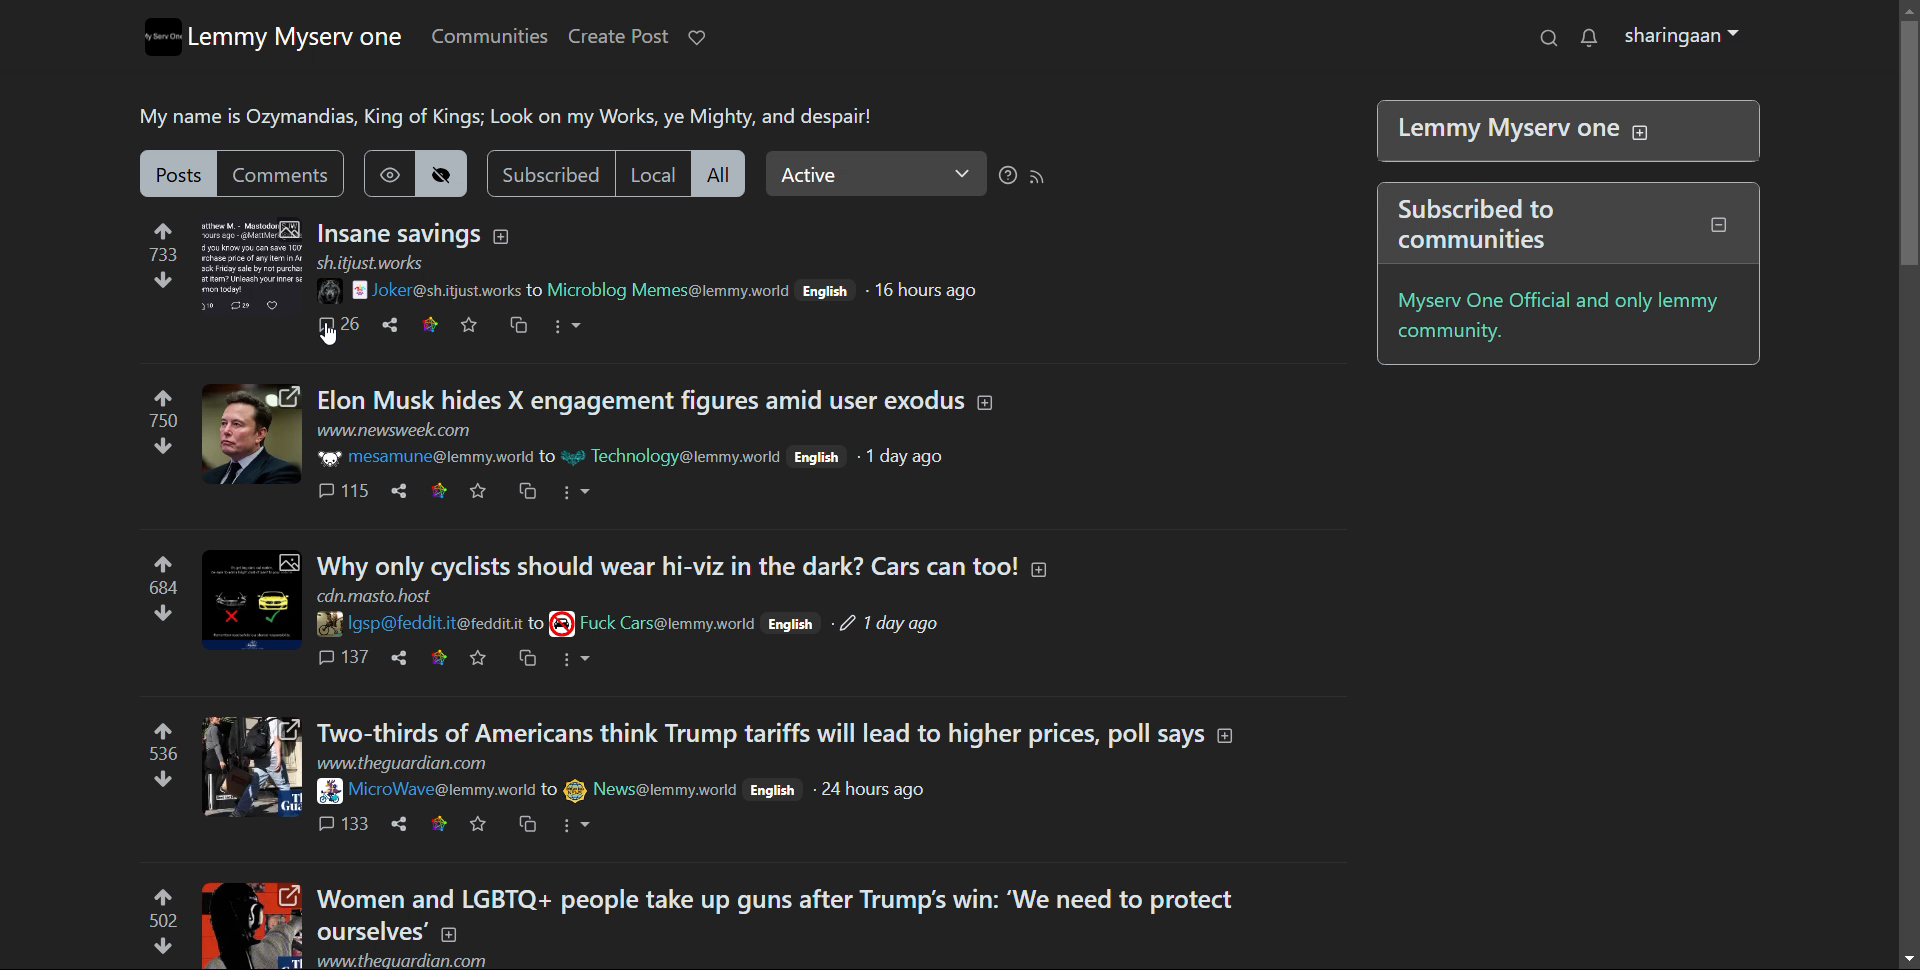 The width and height of the screenshot is (1920, 970). I want to click on url, so click(374, 596).